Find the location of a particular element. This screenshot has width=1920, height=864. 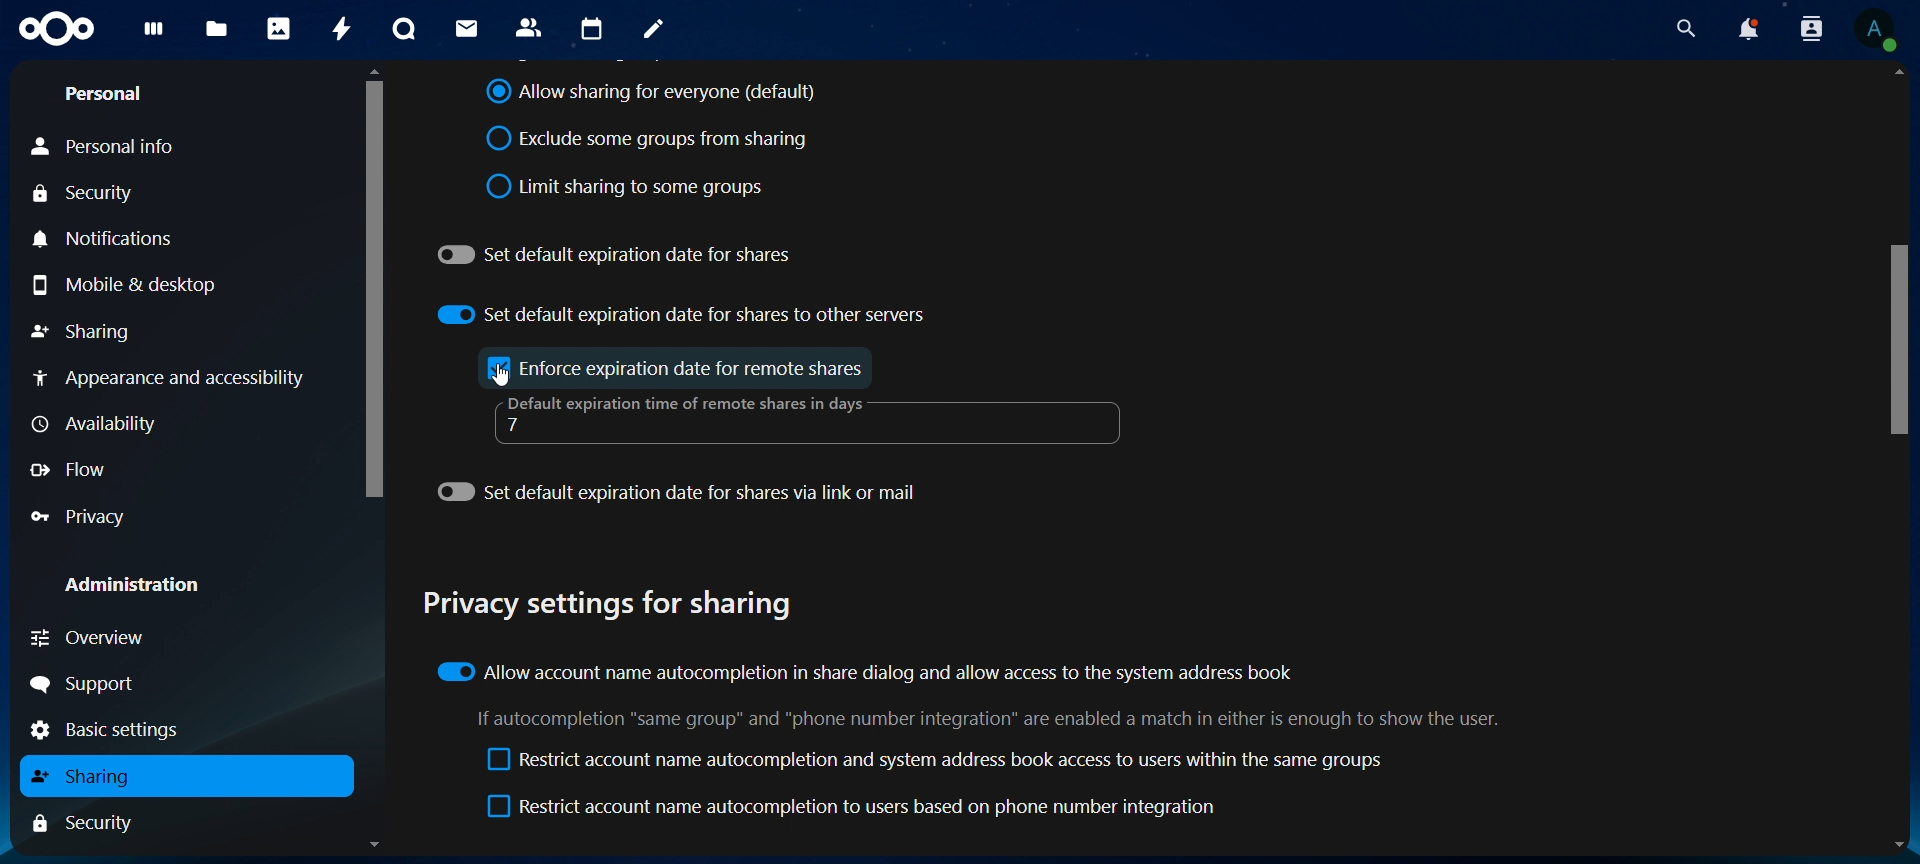

Privacy settings for sharing is located at coordinates (614, 607).